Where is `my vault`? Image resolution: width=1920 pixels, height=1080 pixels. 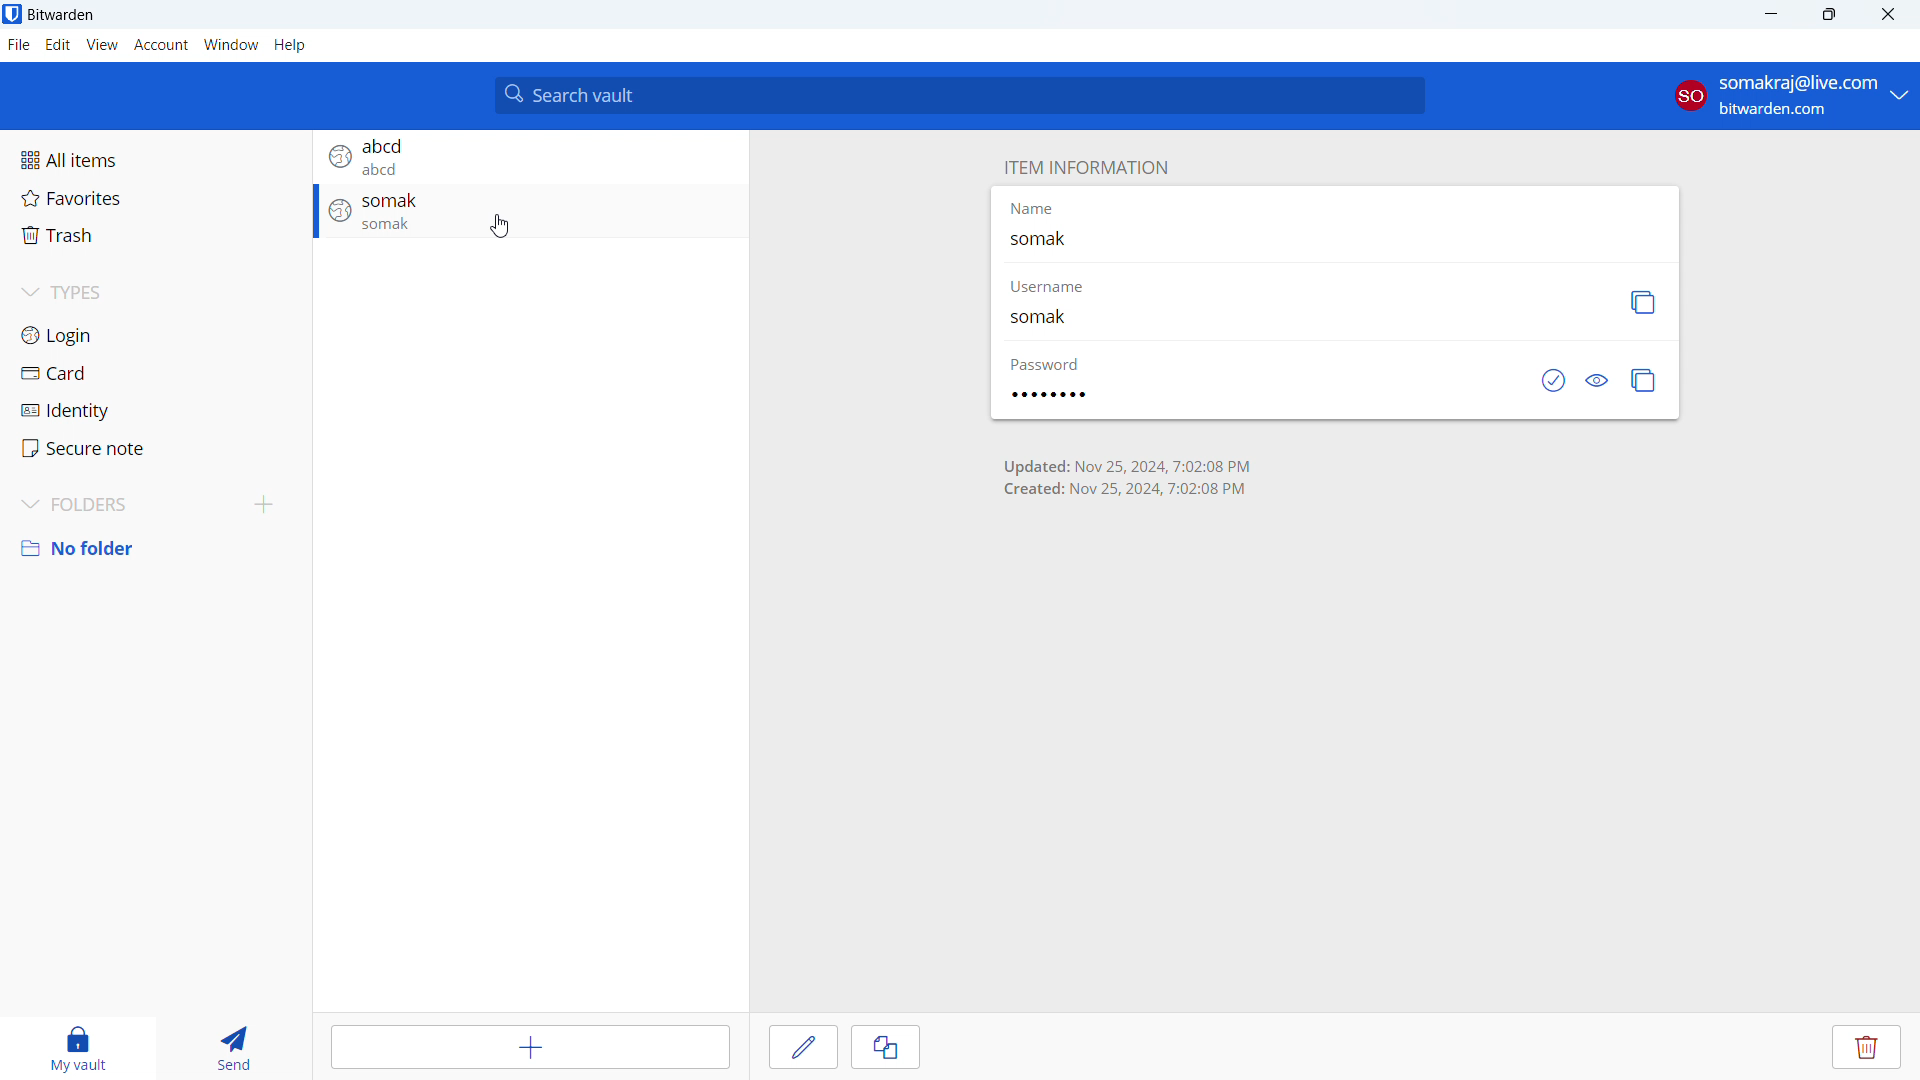 my vault is located at coordinates (77, 1048).